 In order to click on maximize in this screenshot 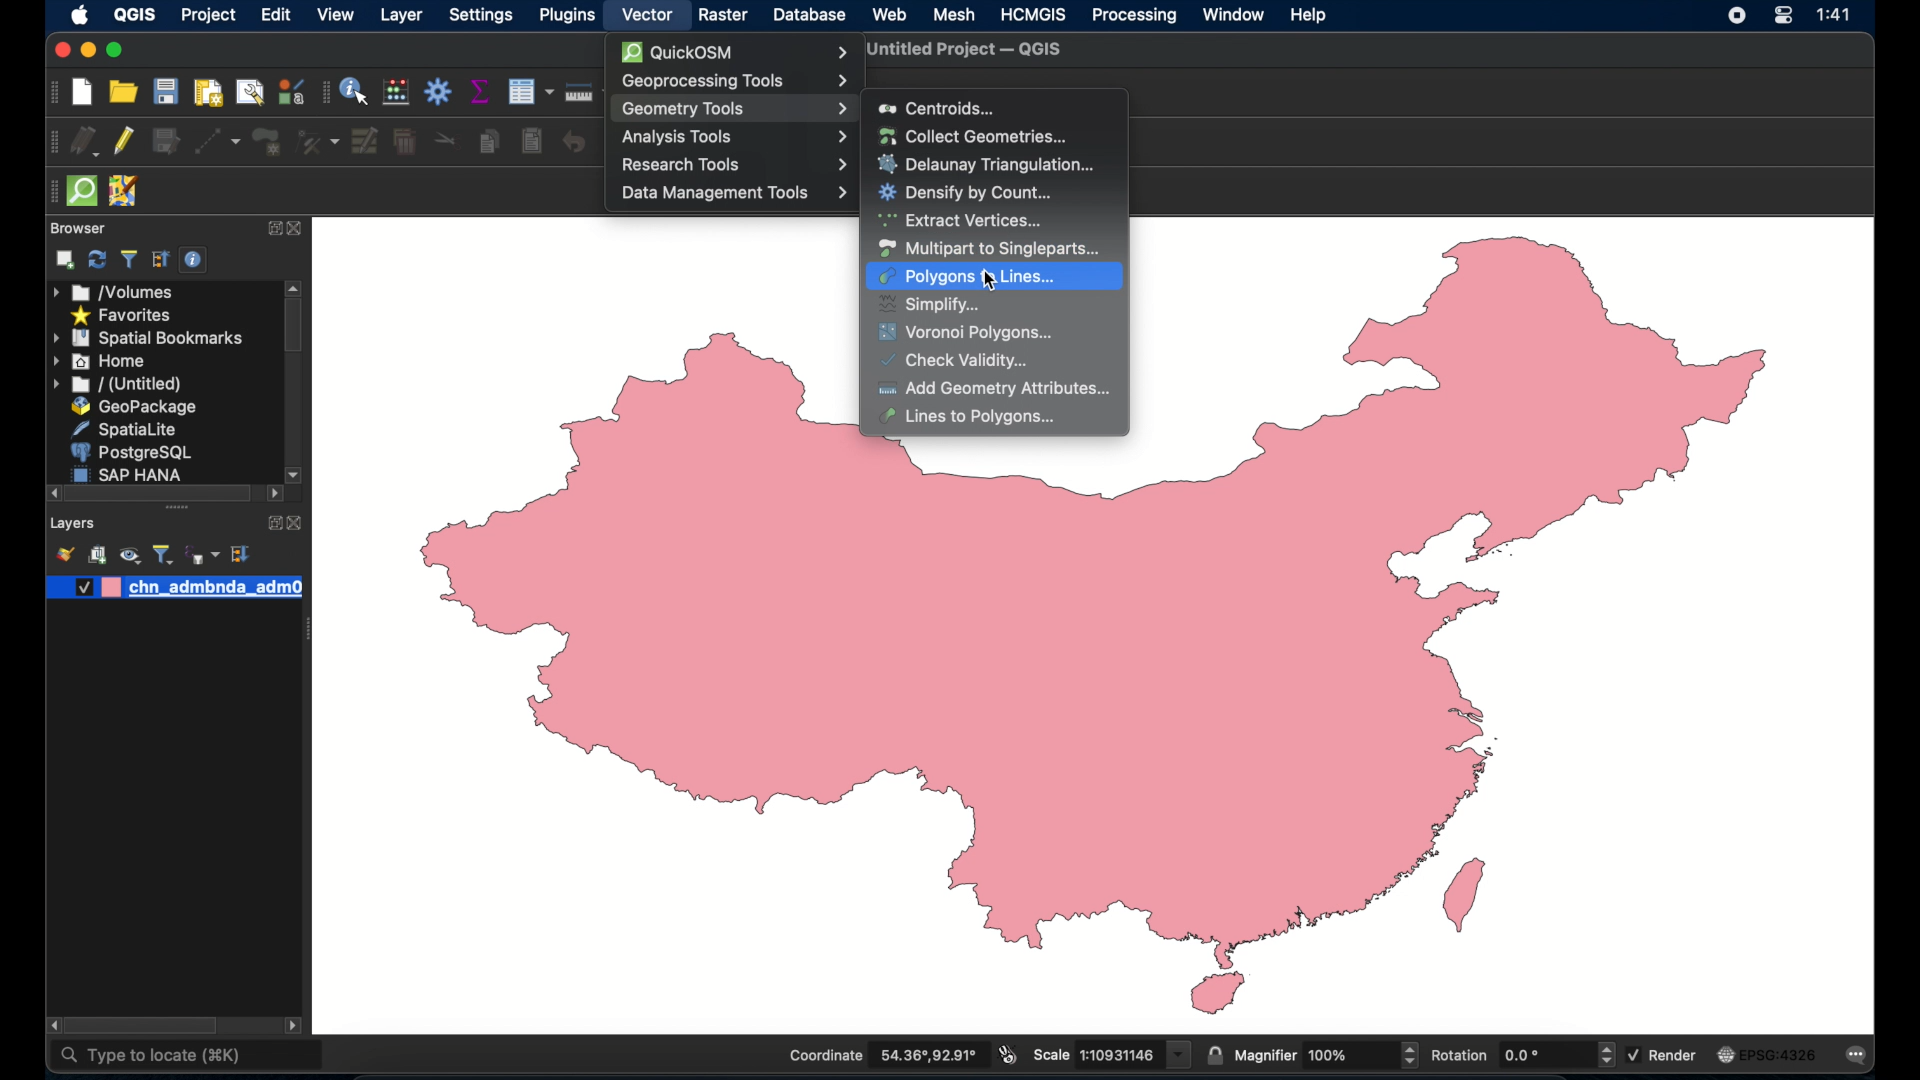, I will do `click(117, 50)`.